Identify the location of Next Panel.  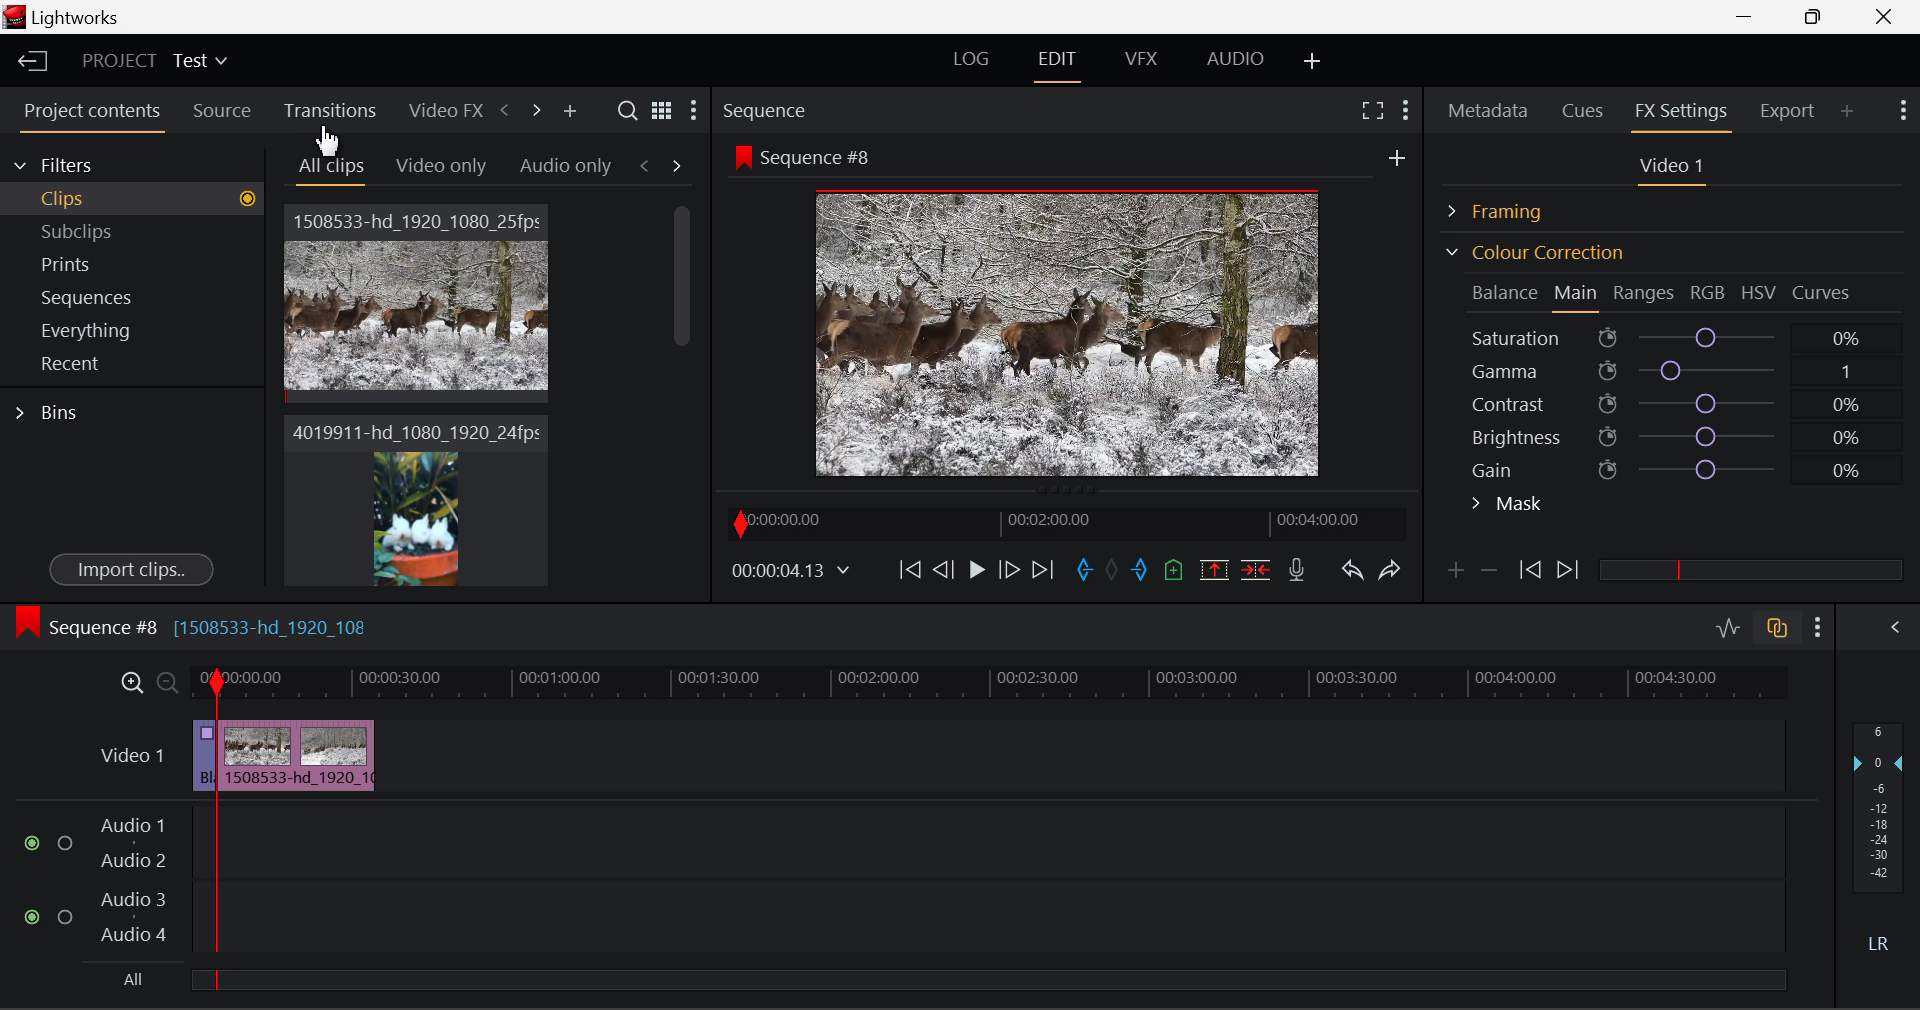
(533, 109).